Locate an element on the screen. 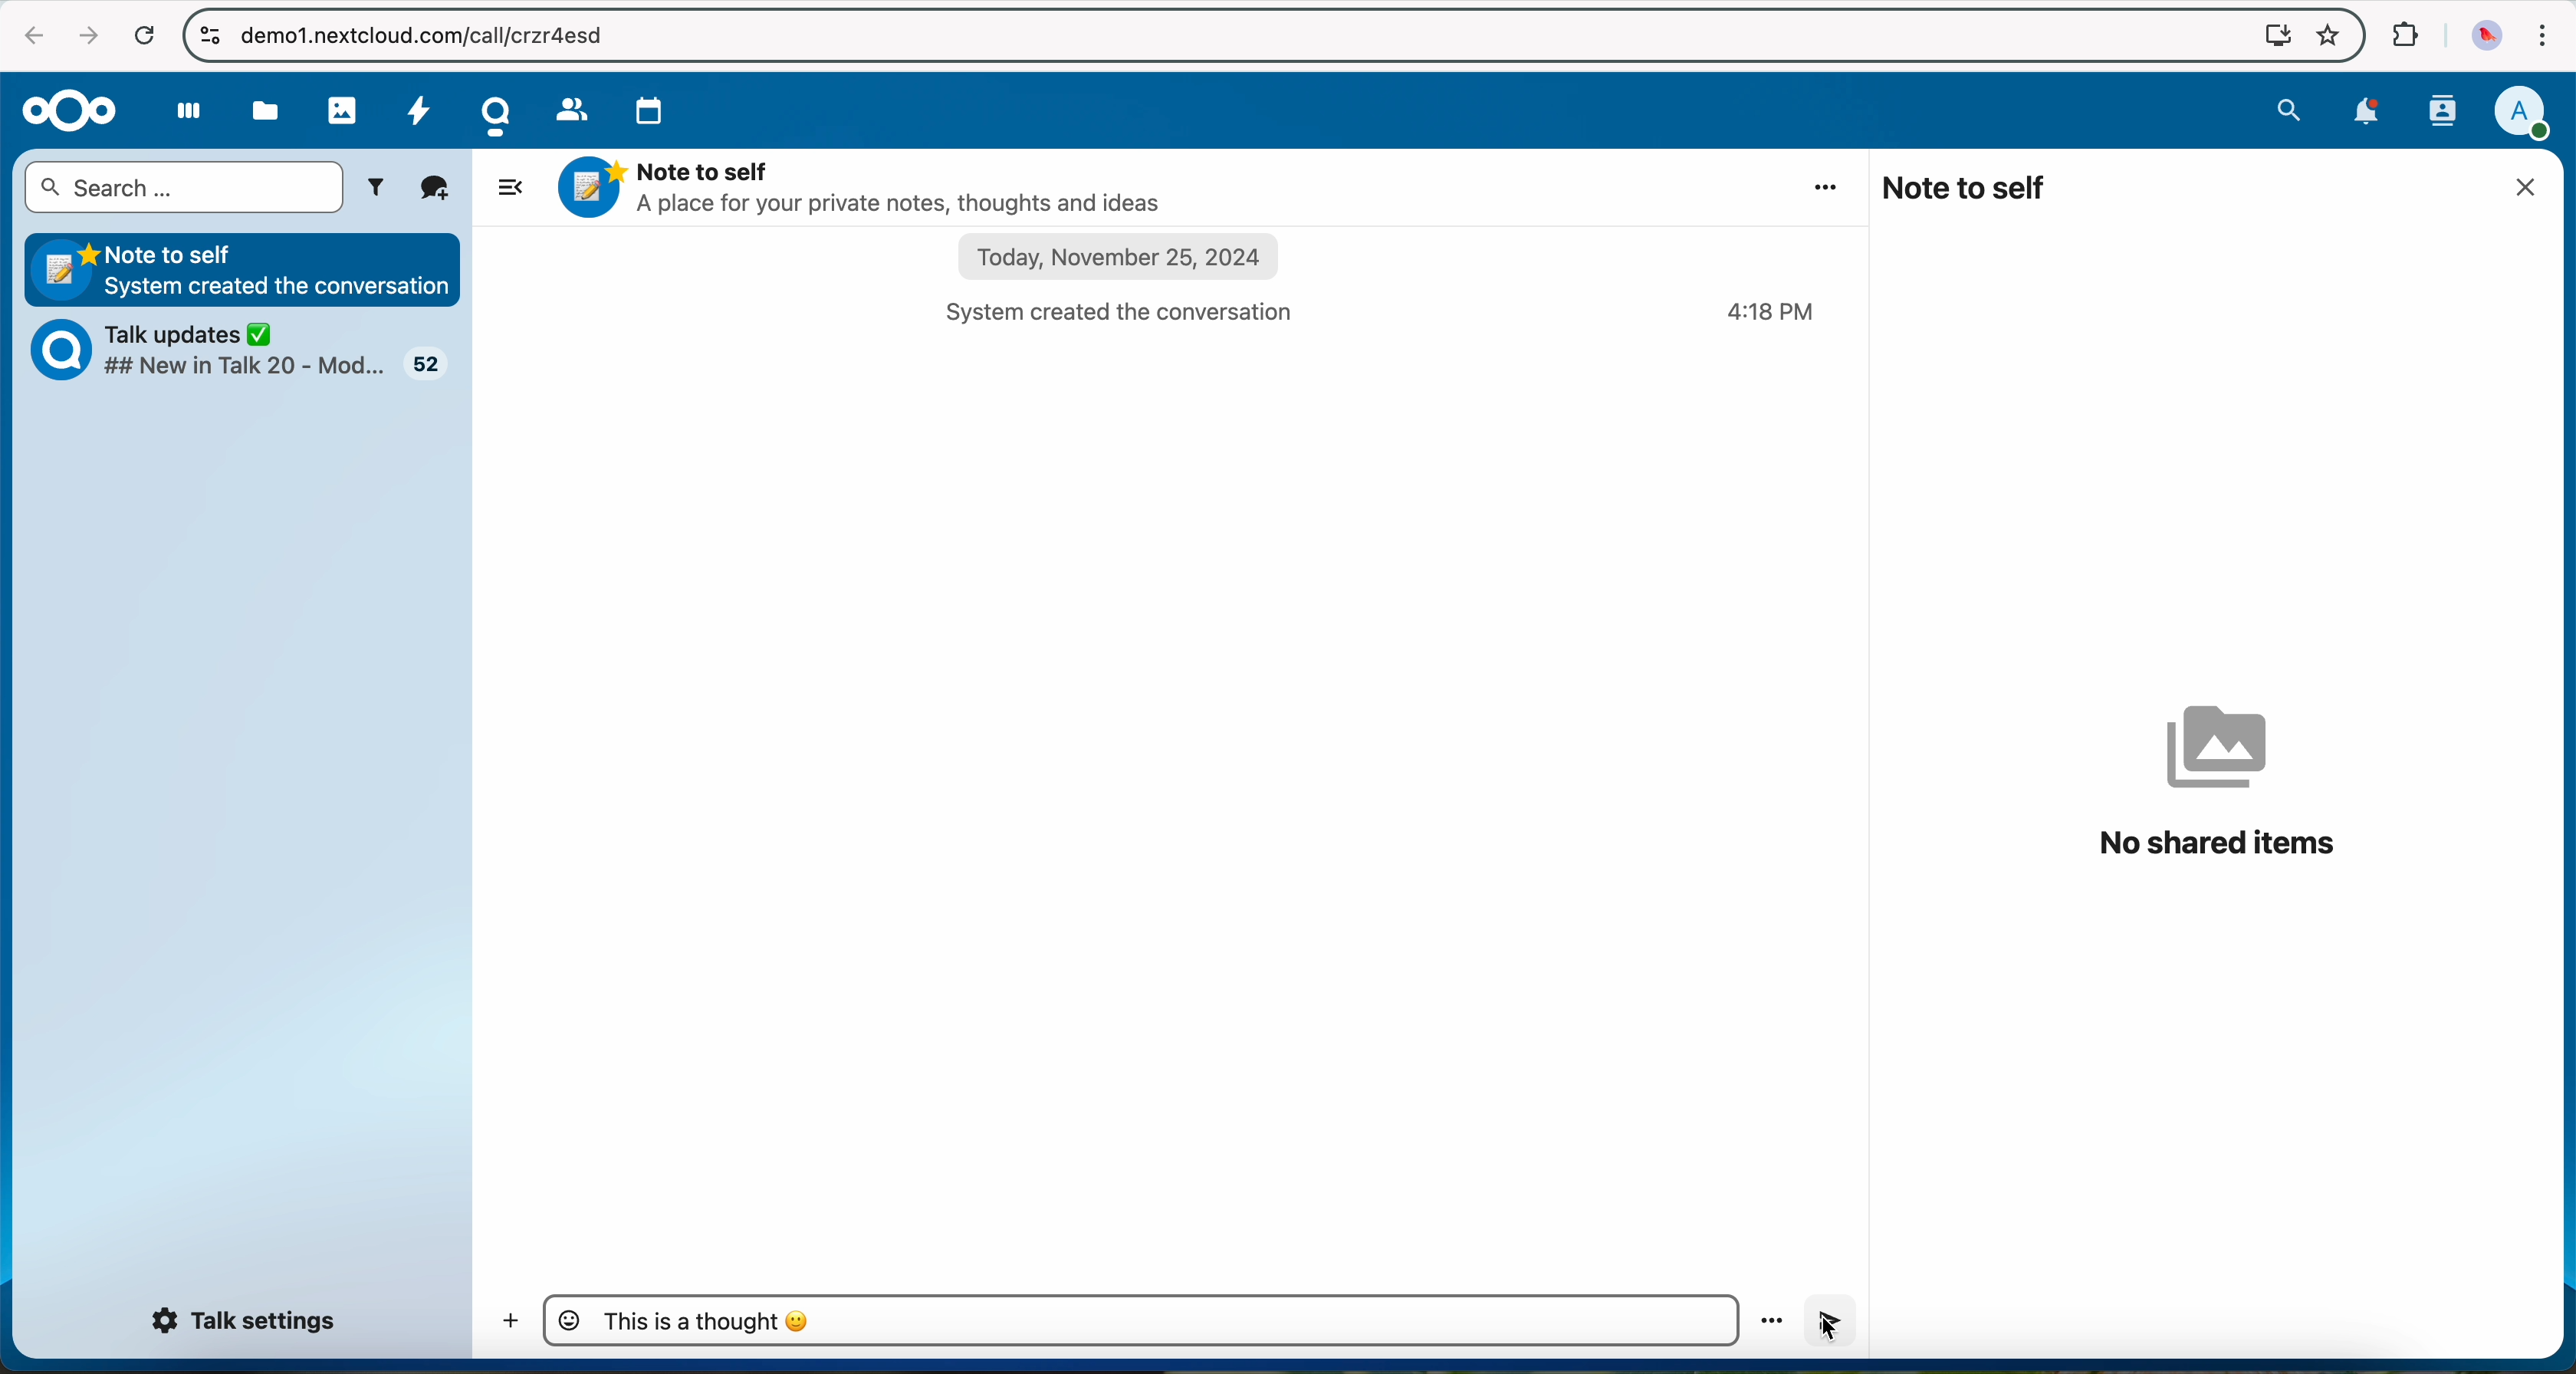 Image resolution: width=2576 pixels, height=1374 pixels. navigate foward is located at coordinates (87, 37).